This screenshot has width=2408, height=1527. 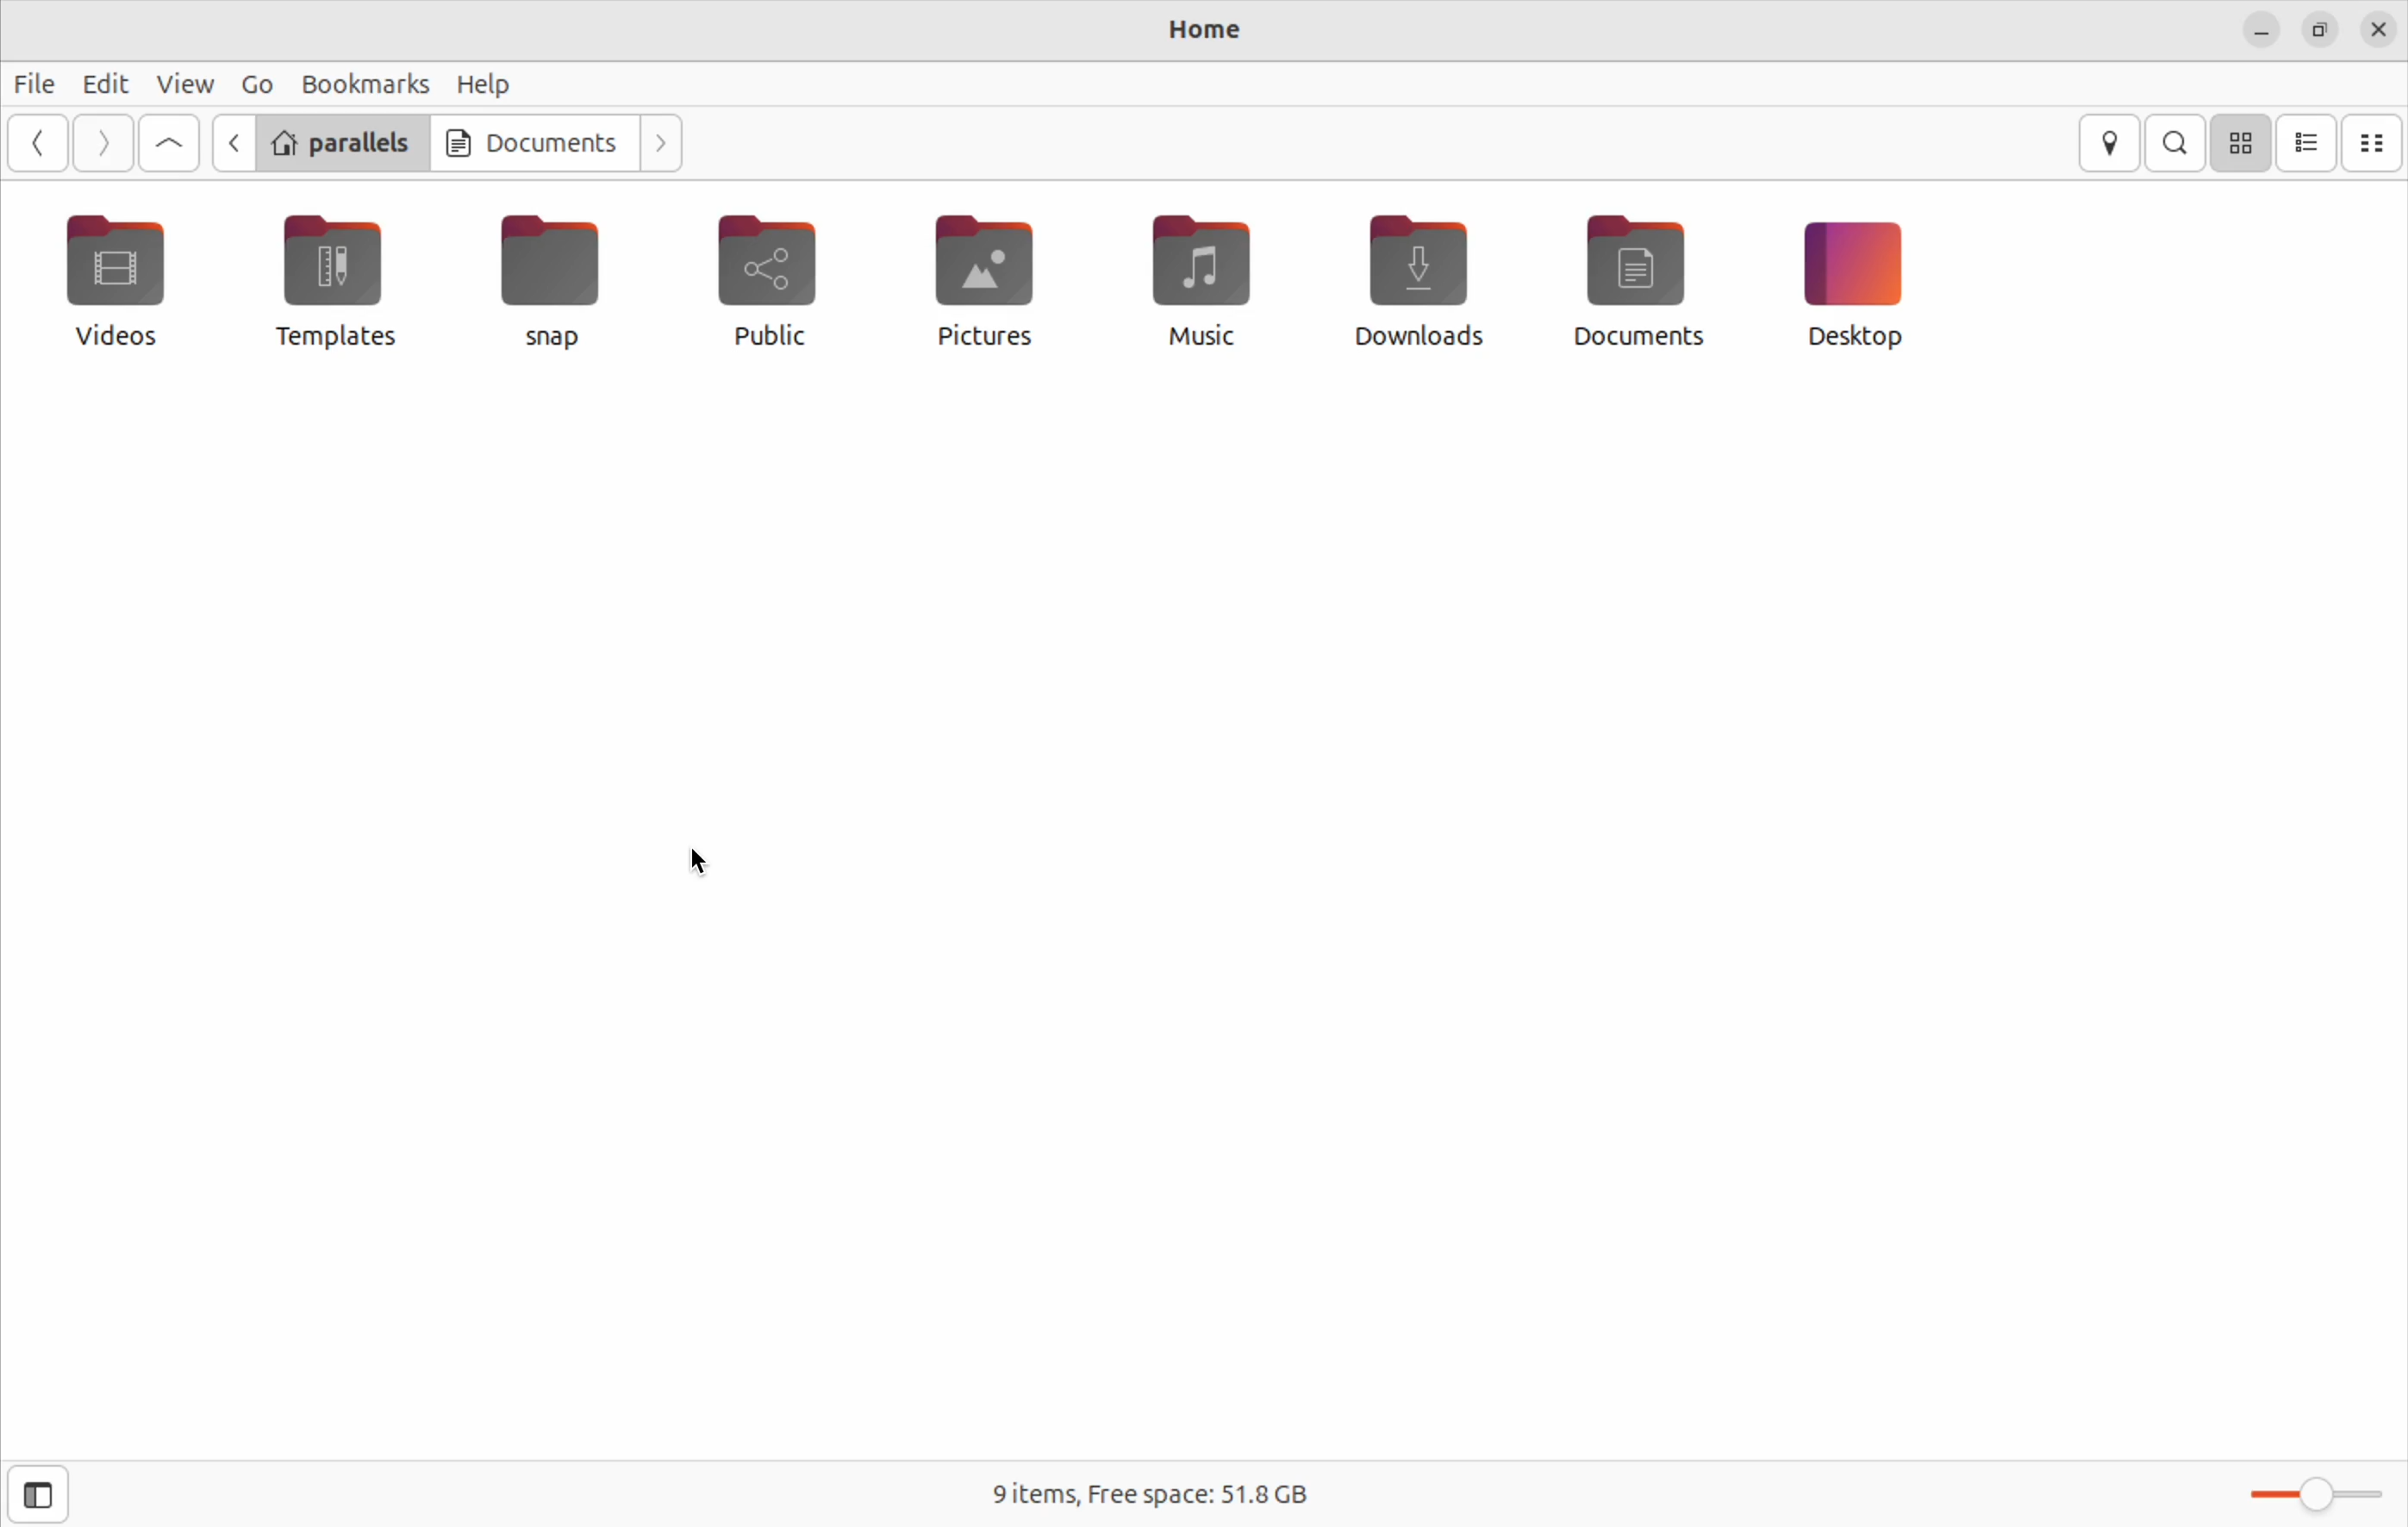 What do you see at coordinates (2177, 141) in the screenshot?
I see `search bar` at bounding box center [2177, 141].